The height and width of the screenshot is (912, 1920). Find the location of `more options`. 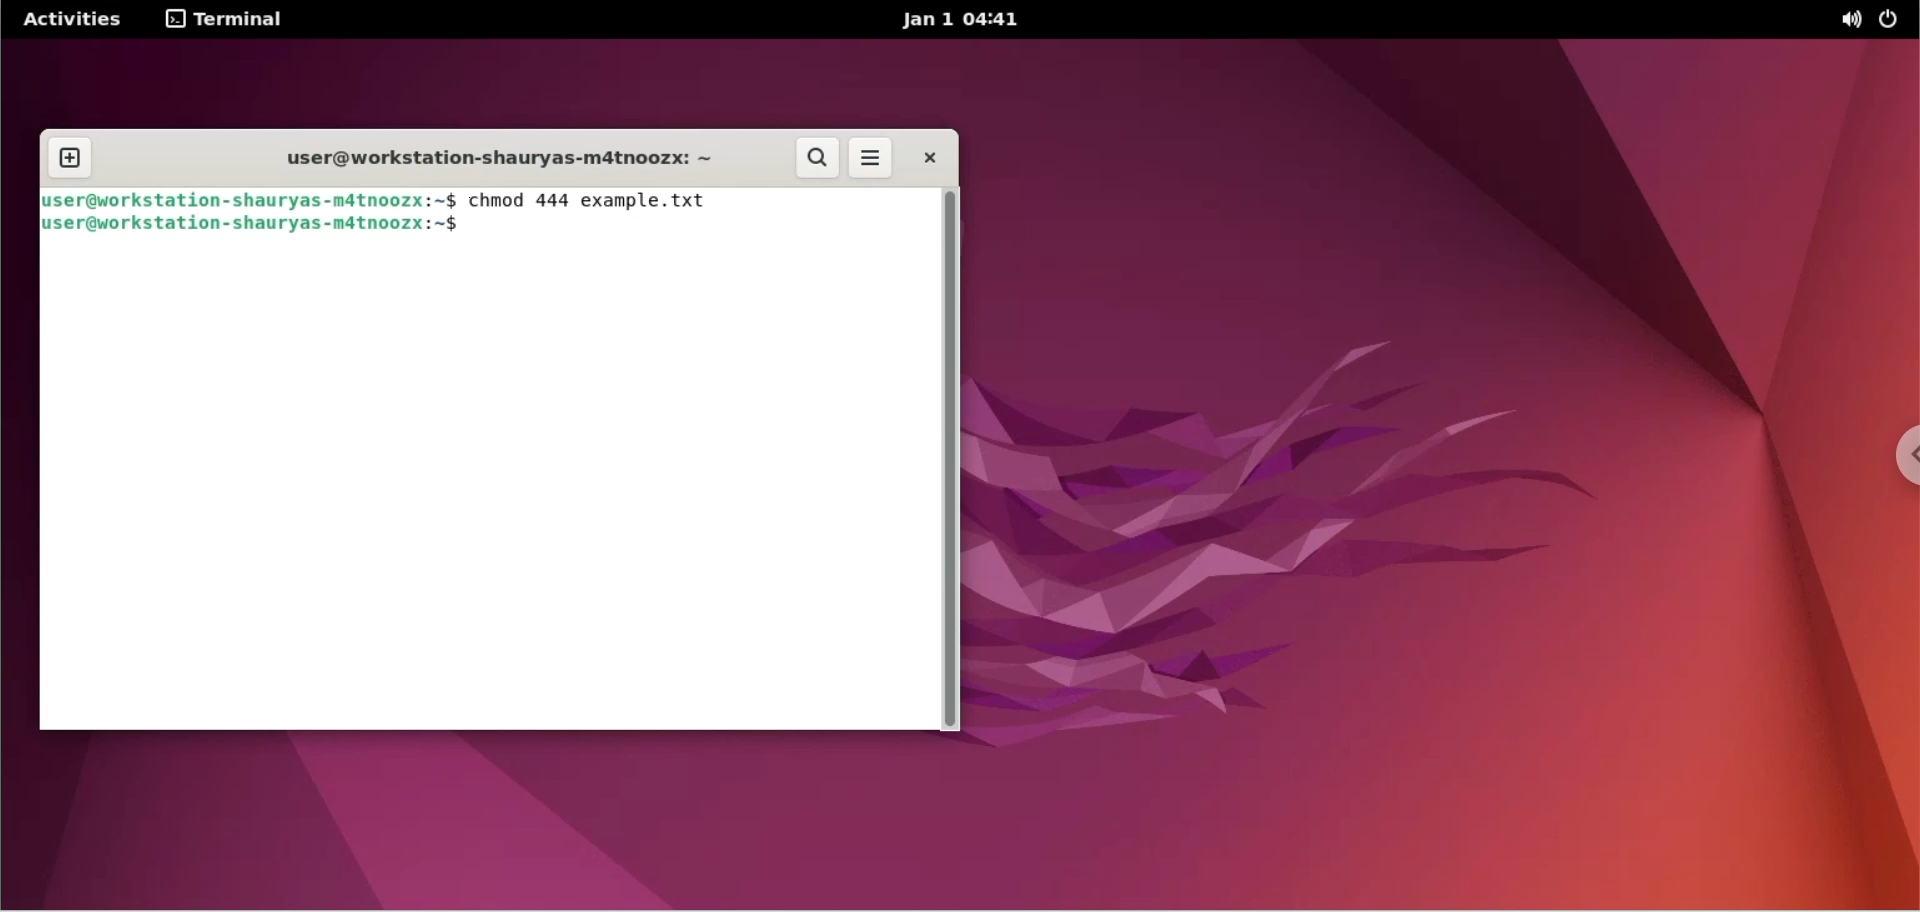

more options is located at coordinates (874, 158).